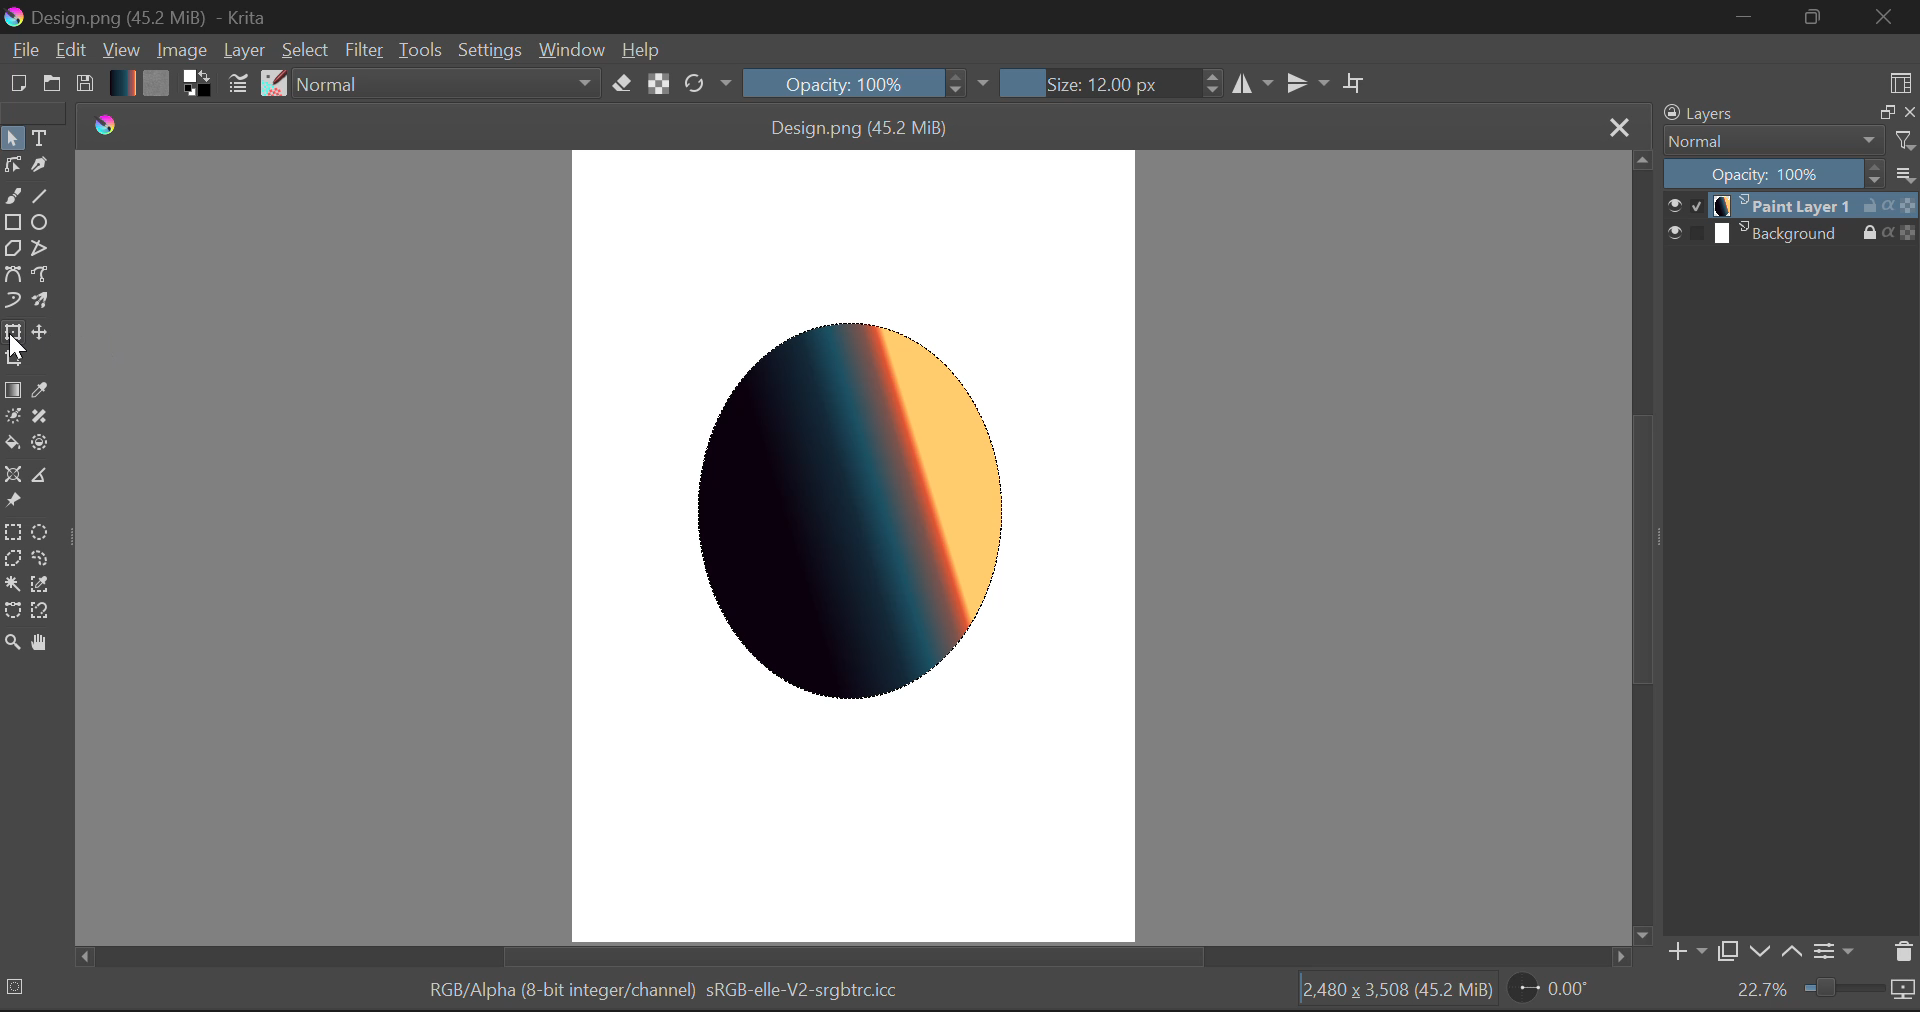  Describe the element at coordinates (1789, 113) in the screenshot. I see `Layers Docker Tab` at that location.